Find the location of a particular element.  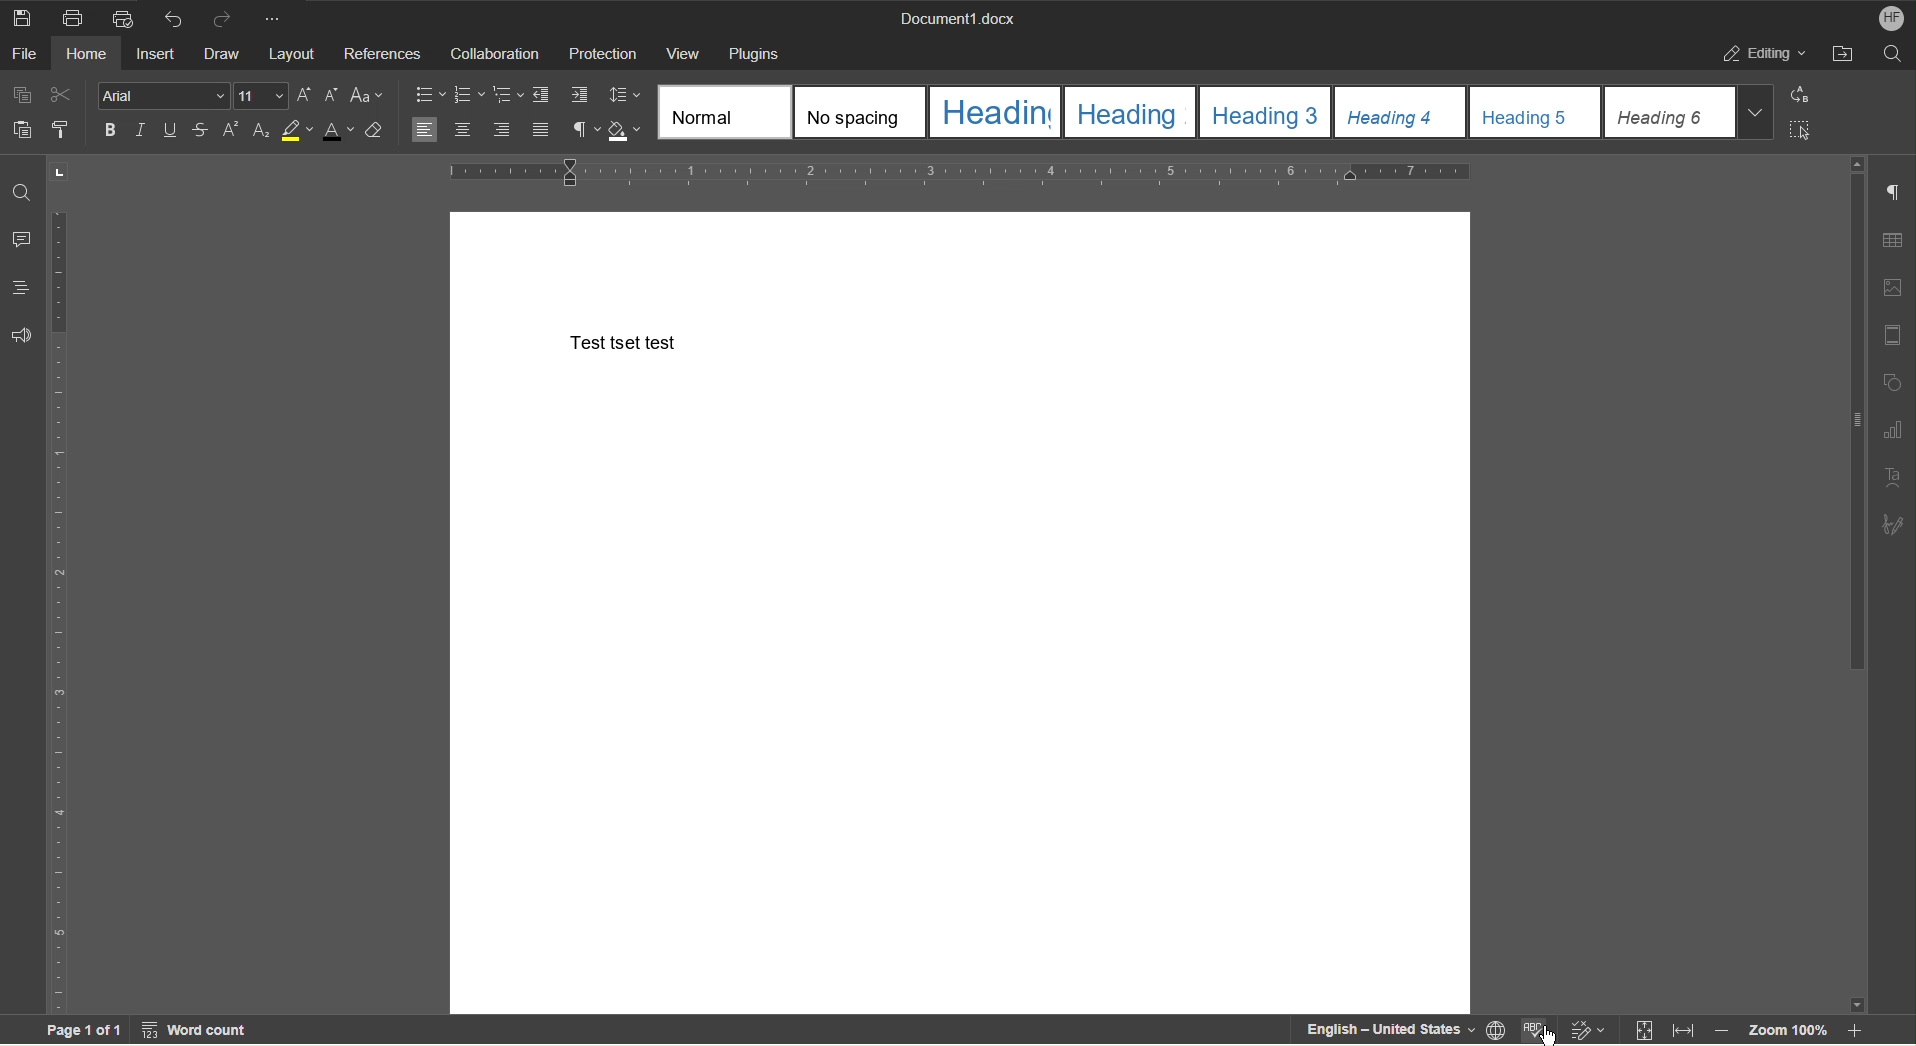

Print is located at coordinates (78, 17).